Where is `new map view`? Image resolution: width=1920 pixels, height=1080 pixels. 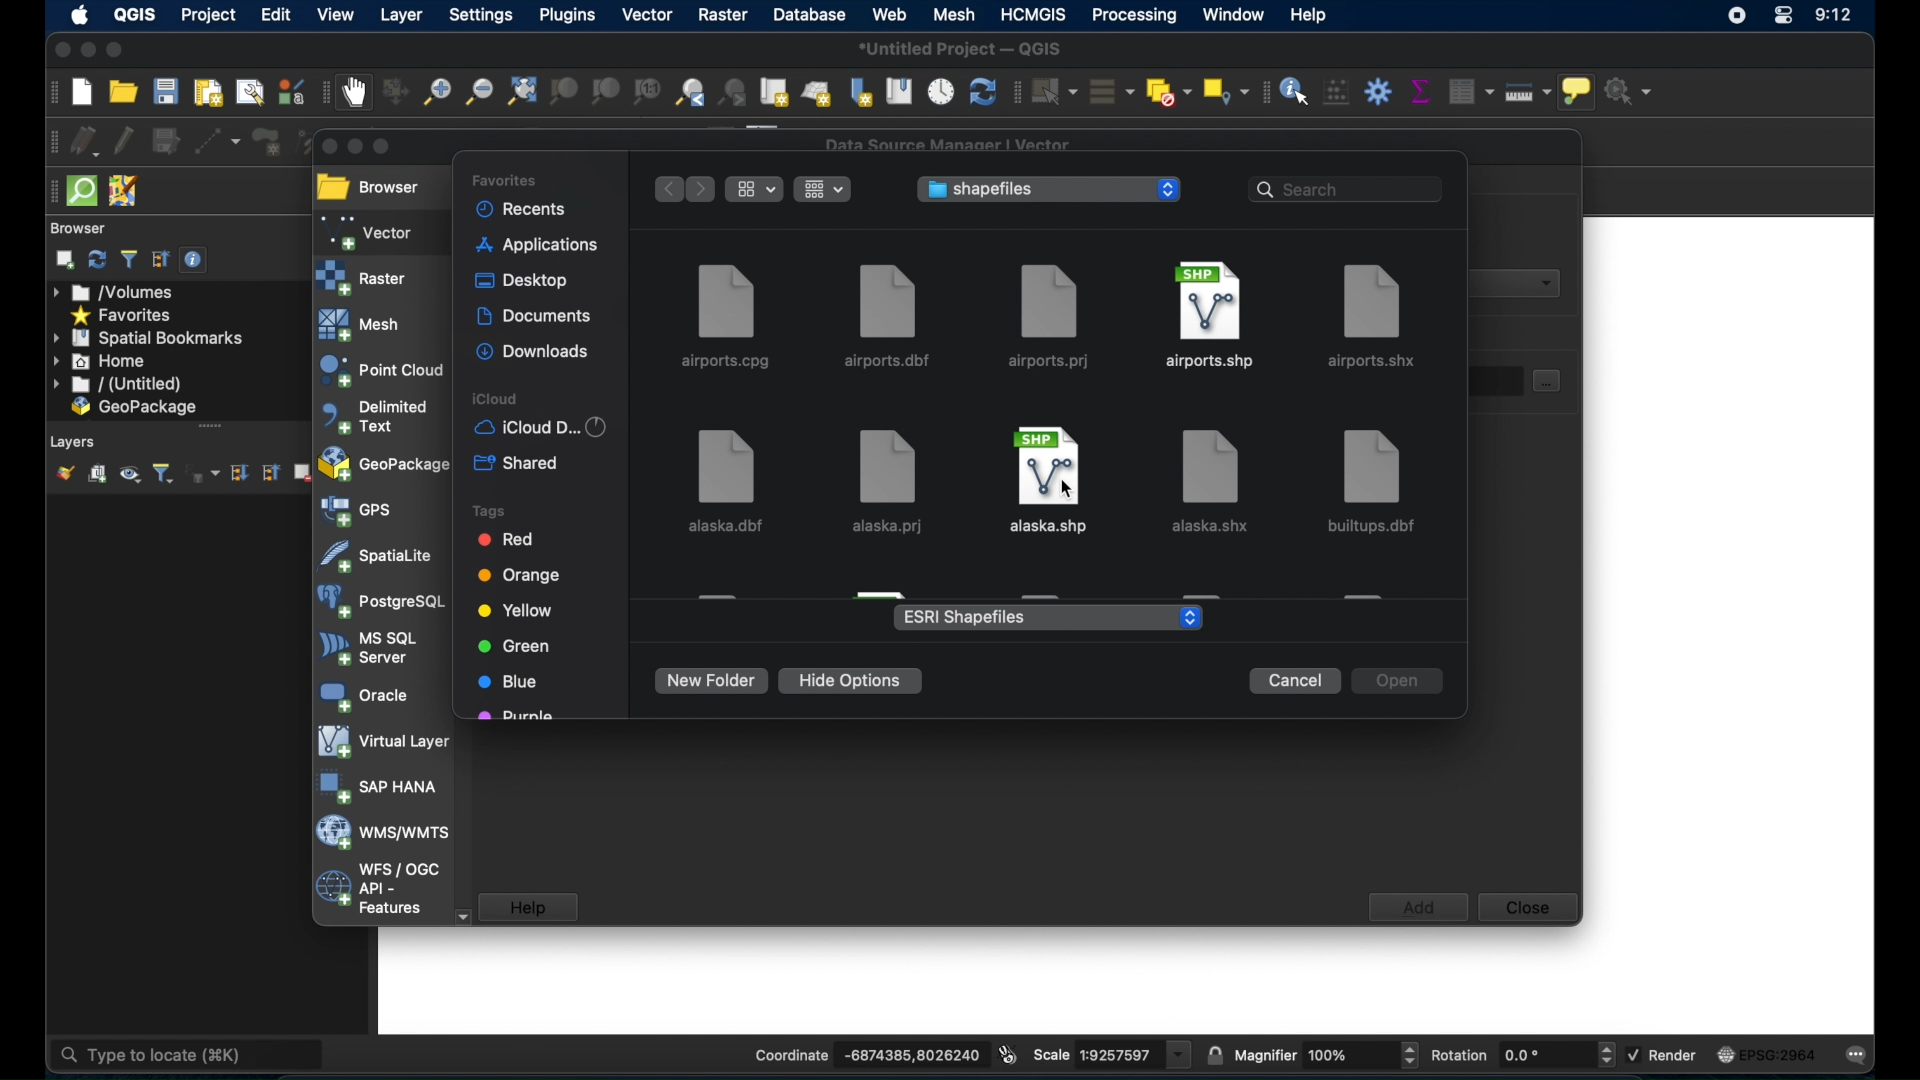
new map view is located at coordinates (776, 91).